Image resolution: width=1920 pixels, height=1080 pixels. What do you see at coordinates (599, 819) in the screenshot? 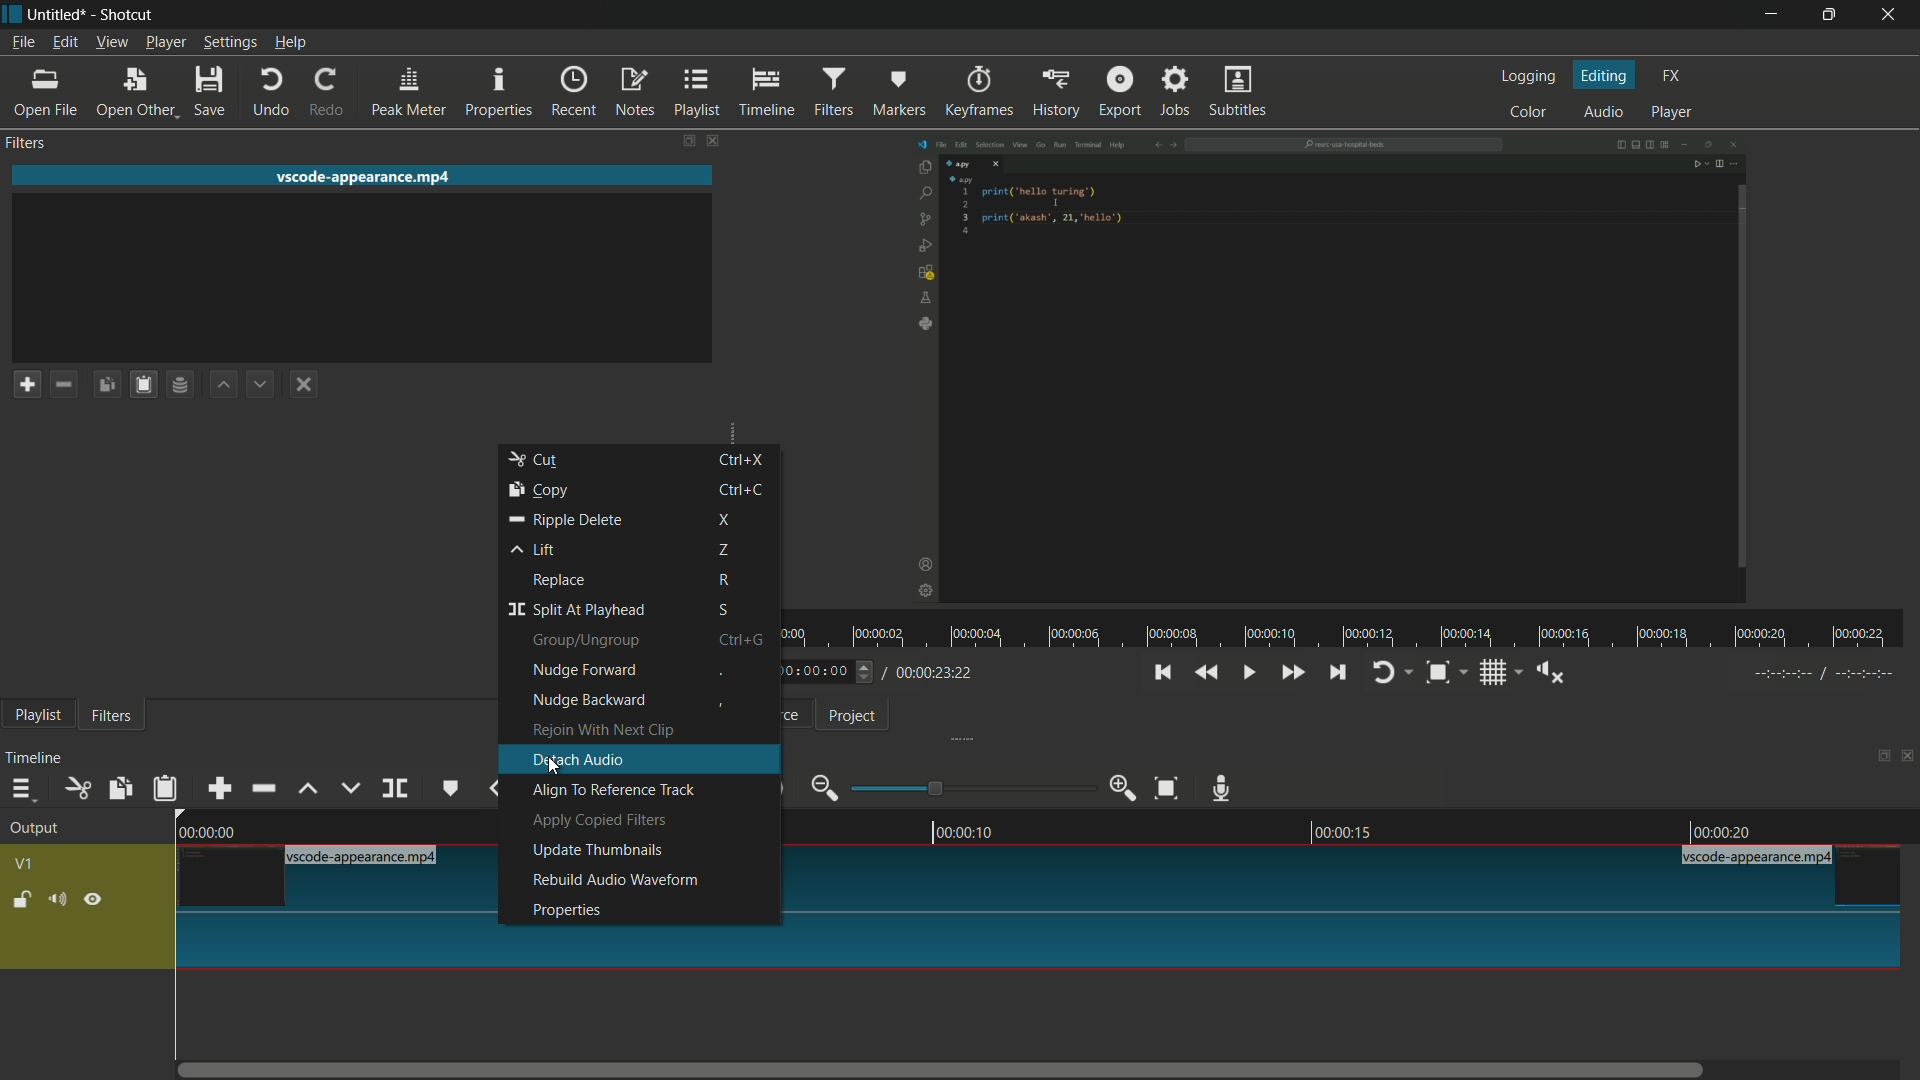
I see `apply copied filters` at bounding box center [599, 819].